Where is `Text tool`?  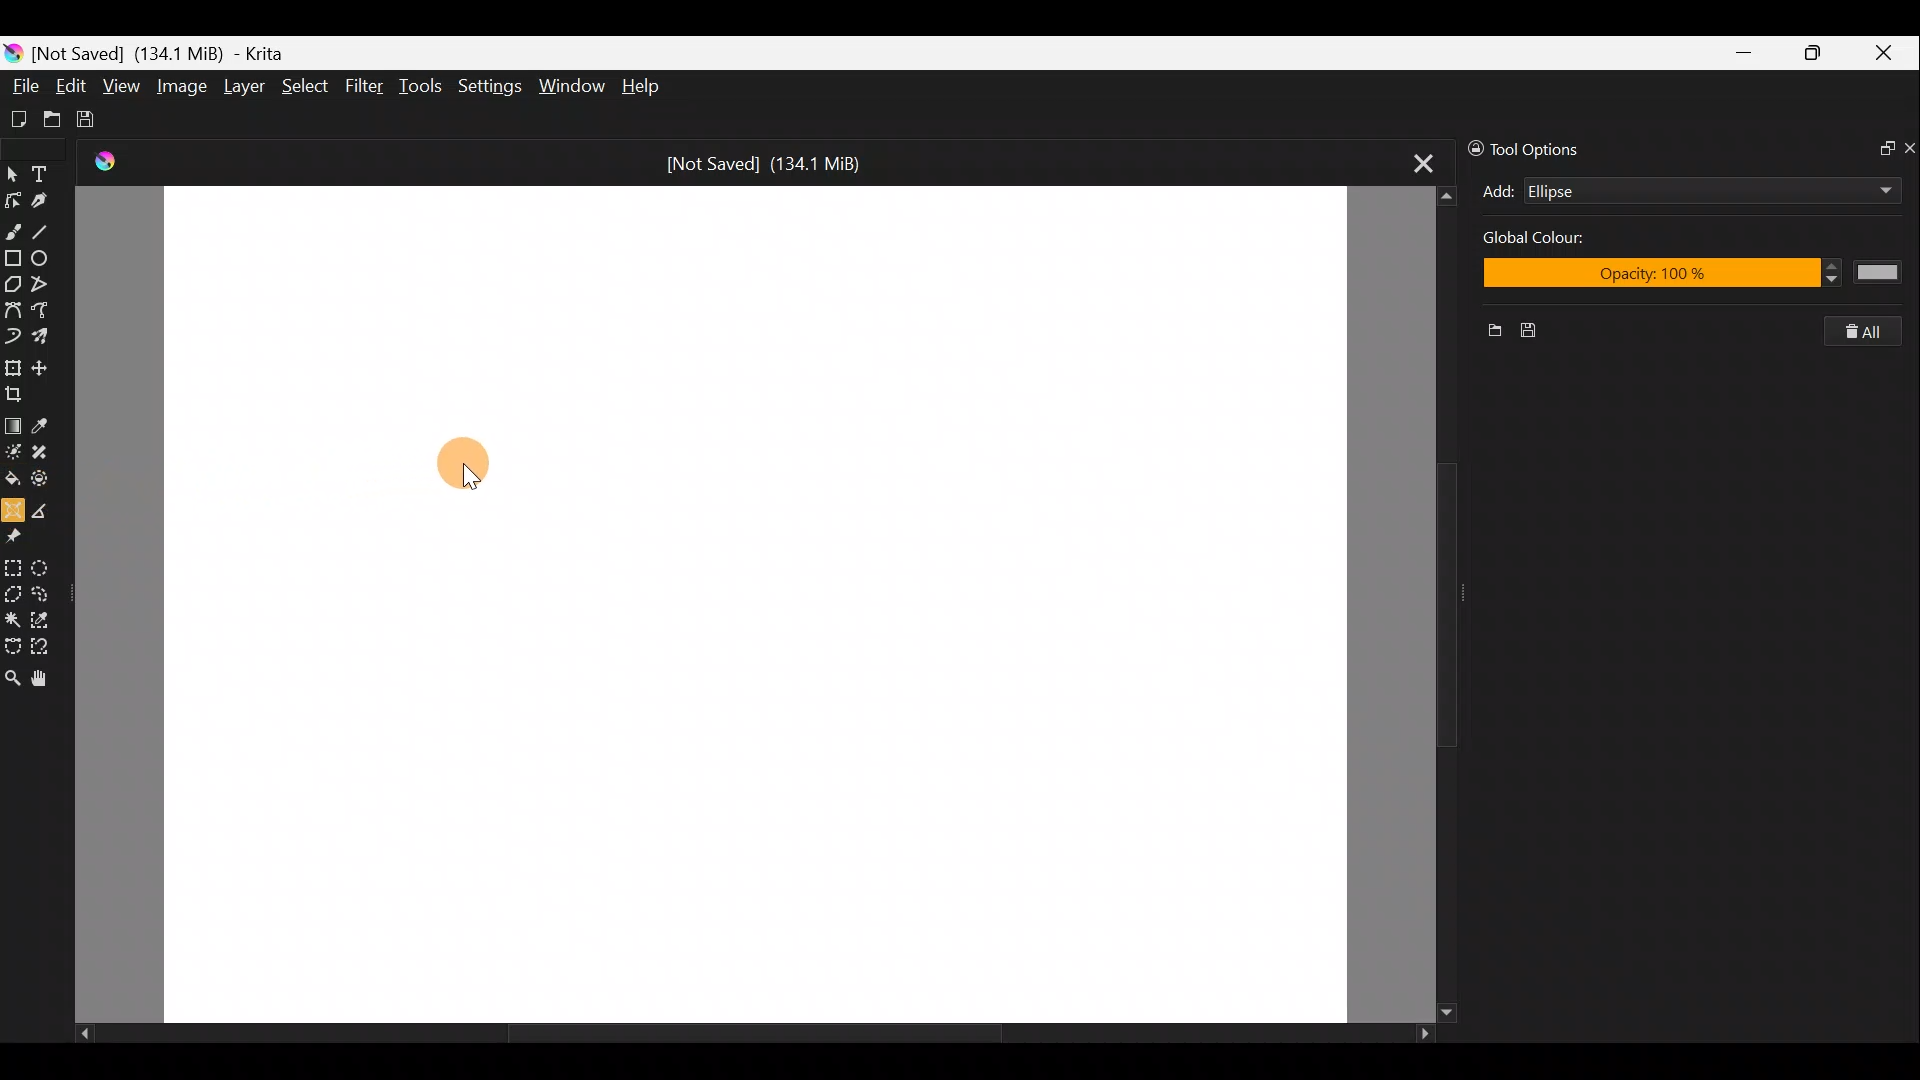 Text tool is located at coordinates (44, 170).